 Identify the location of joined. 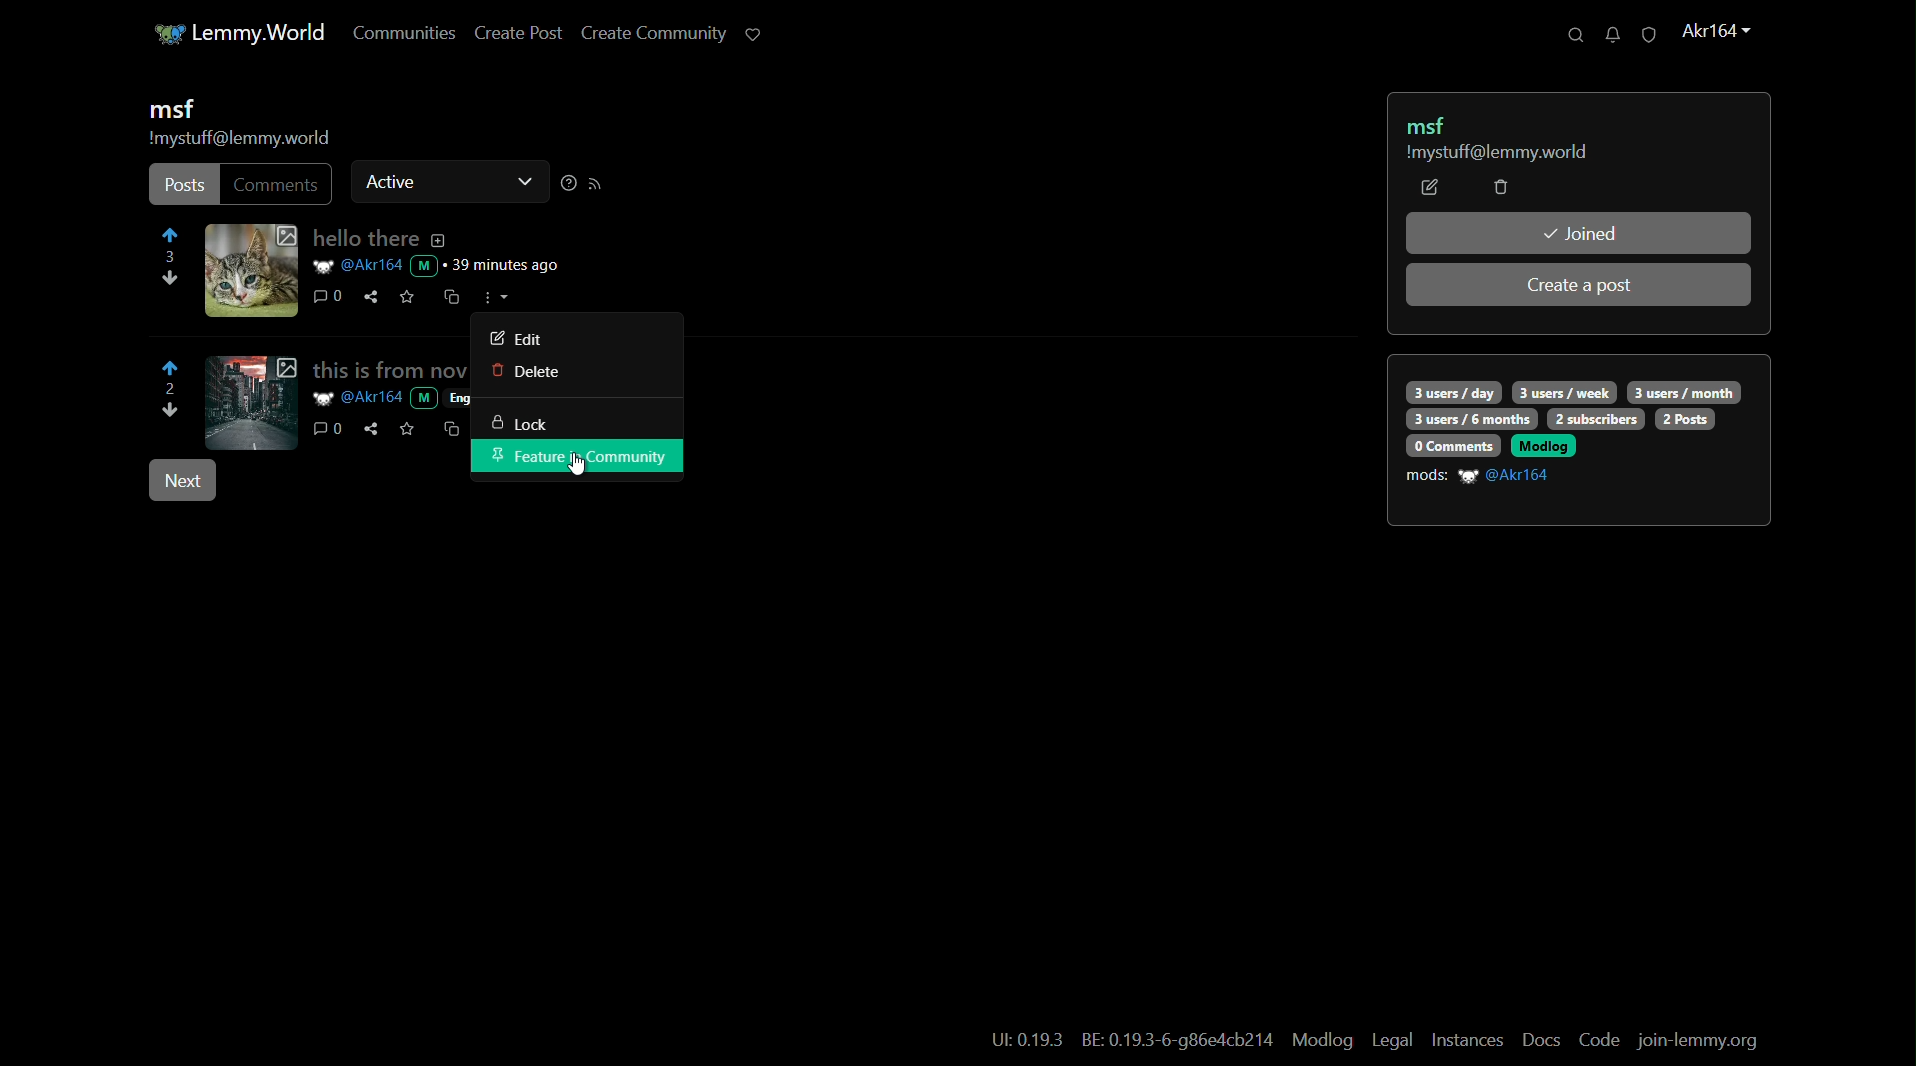
(1579, 233).